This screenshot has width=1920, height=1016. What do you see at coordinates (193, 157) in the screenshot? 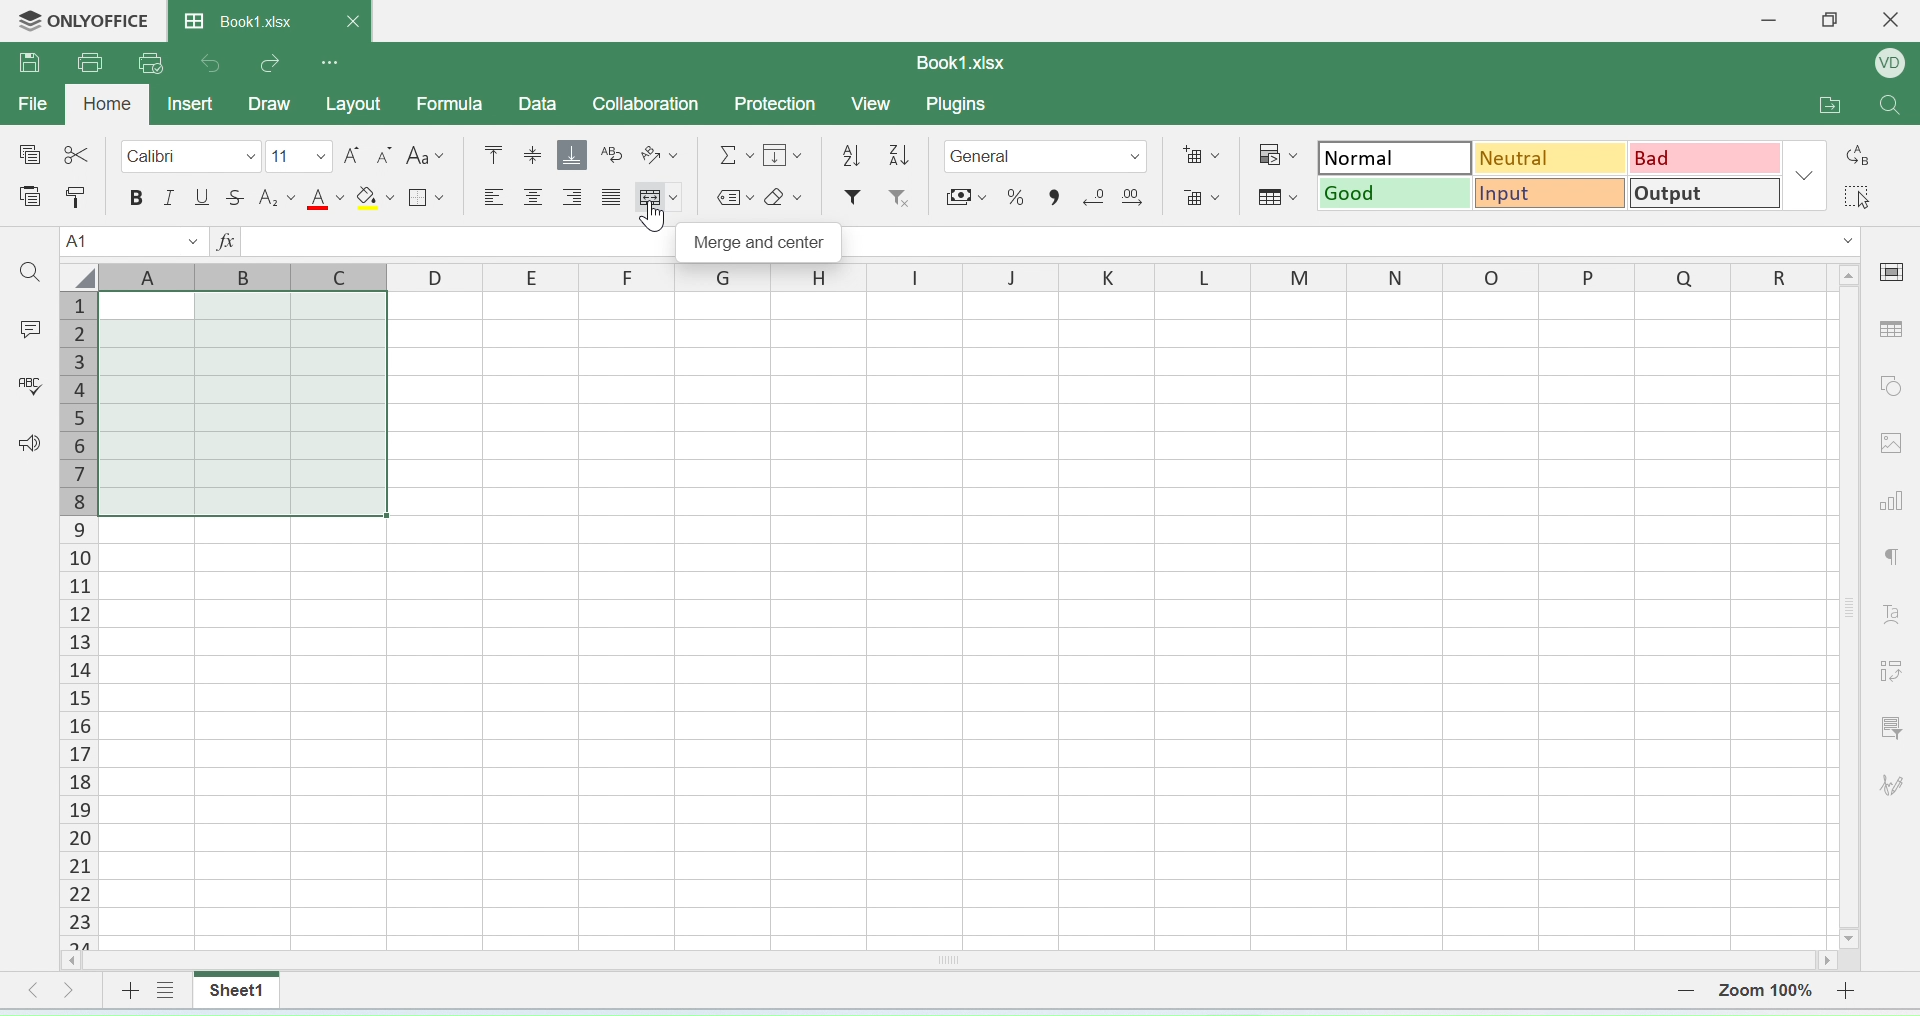
I see `calibri` at bounding box center [193, 157].